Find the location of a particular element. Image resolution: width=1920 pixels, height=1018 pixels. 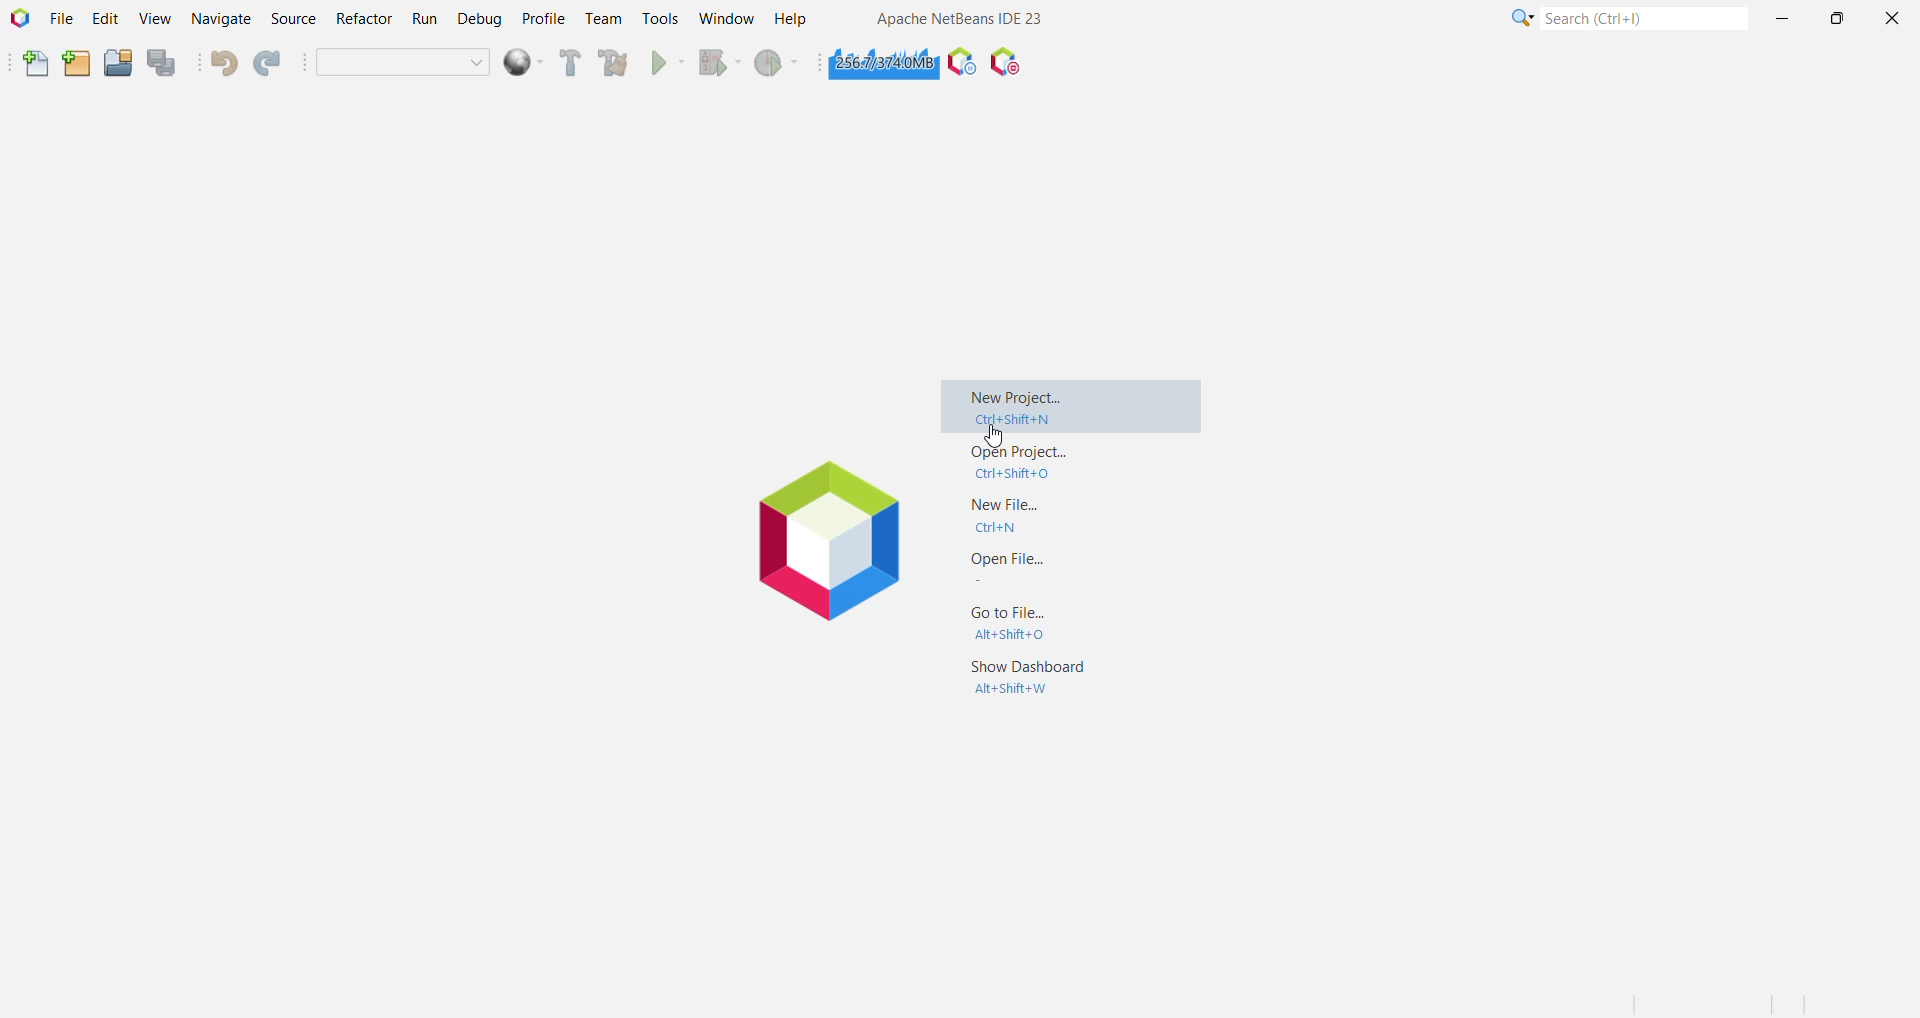

Refractor is located at coordinates (362, 19).